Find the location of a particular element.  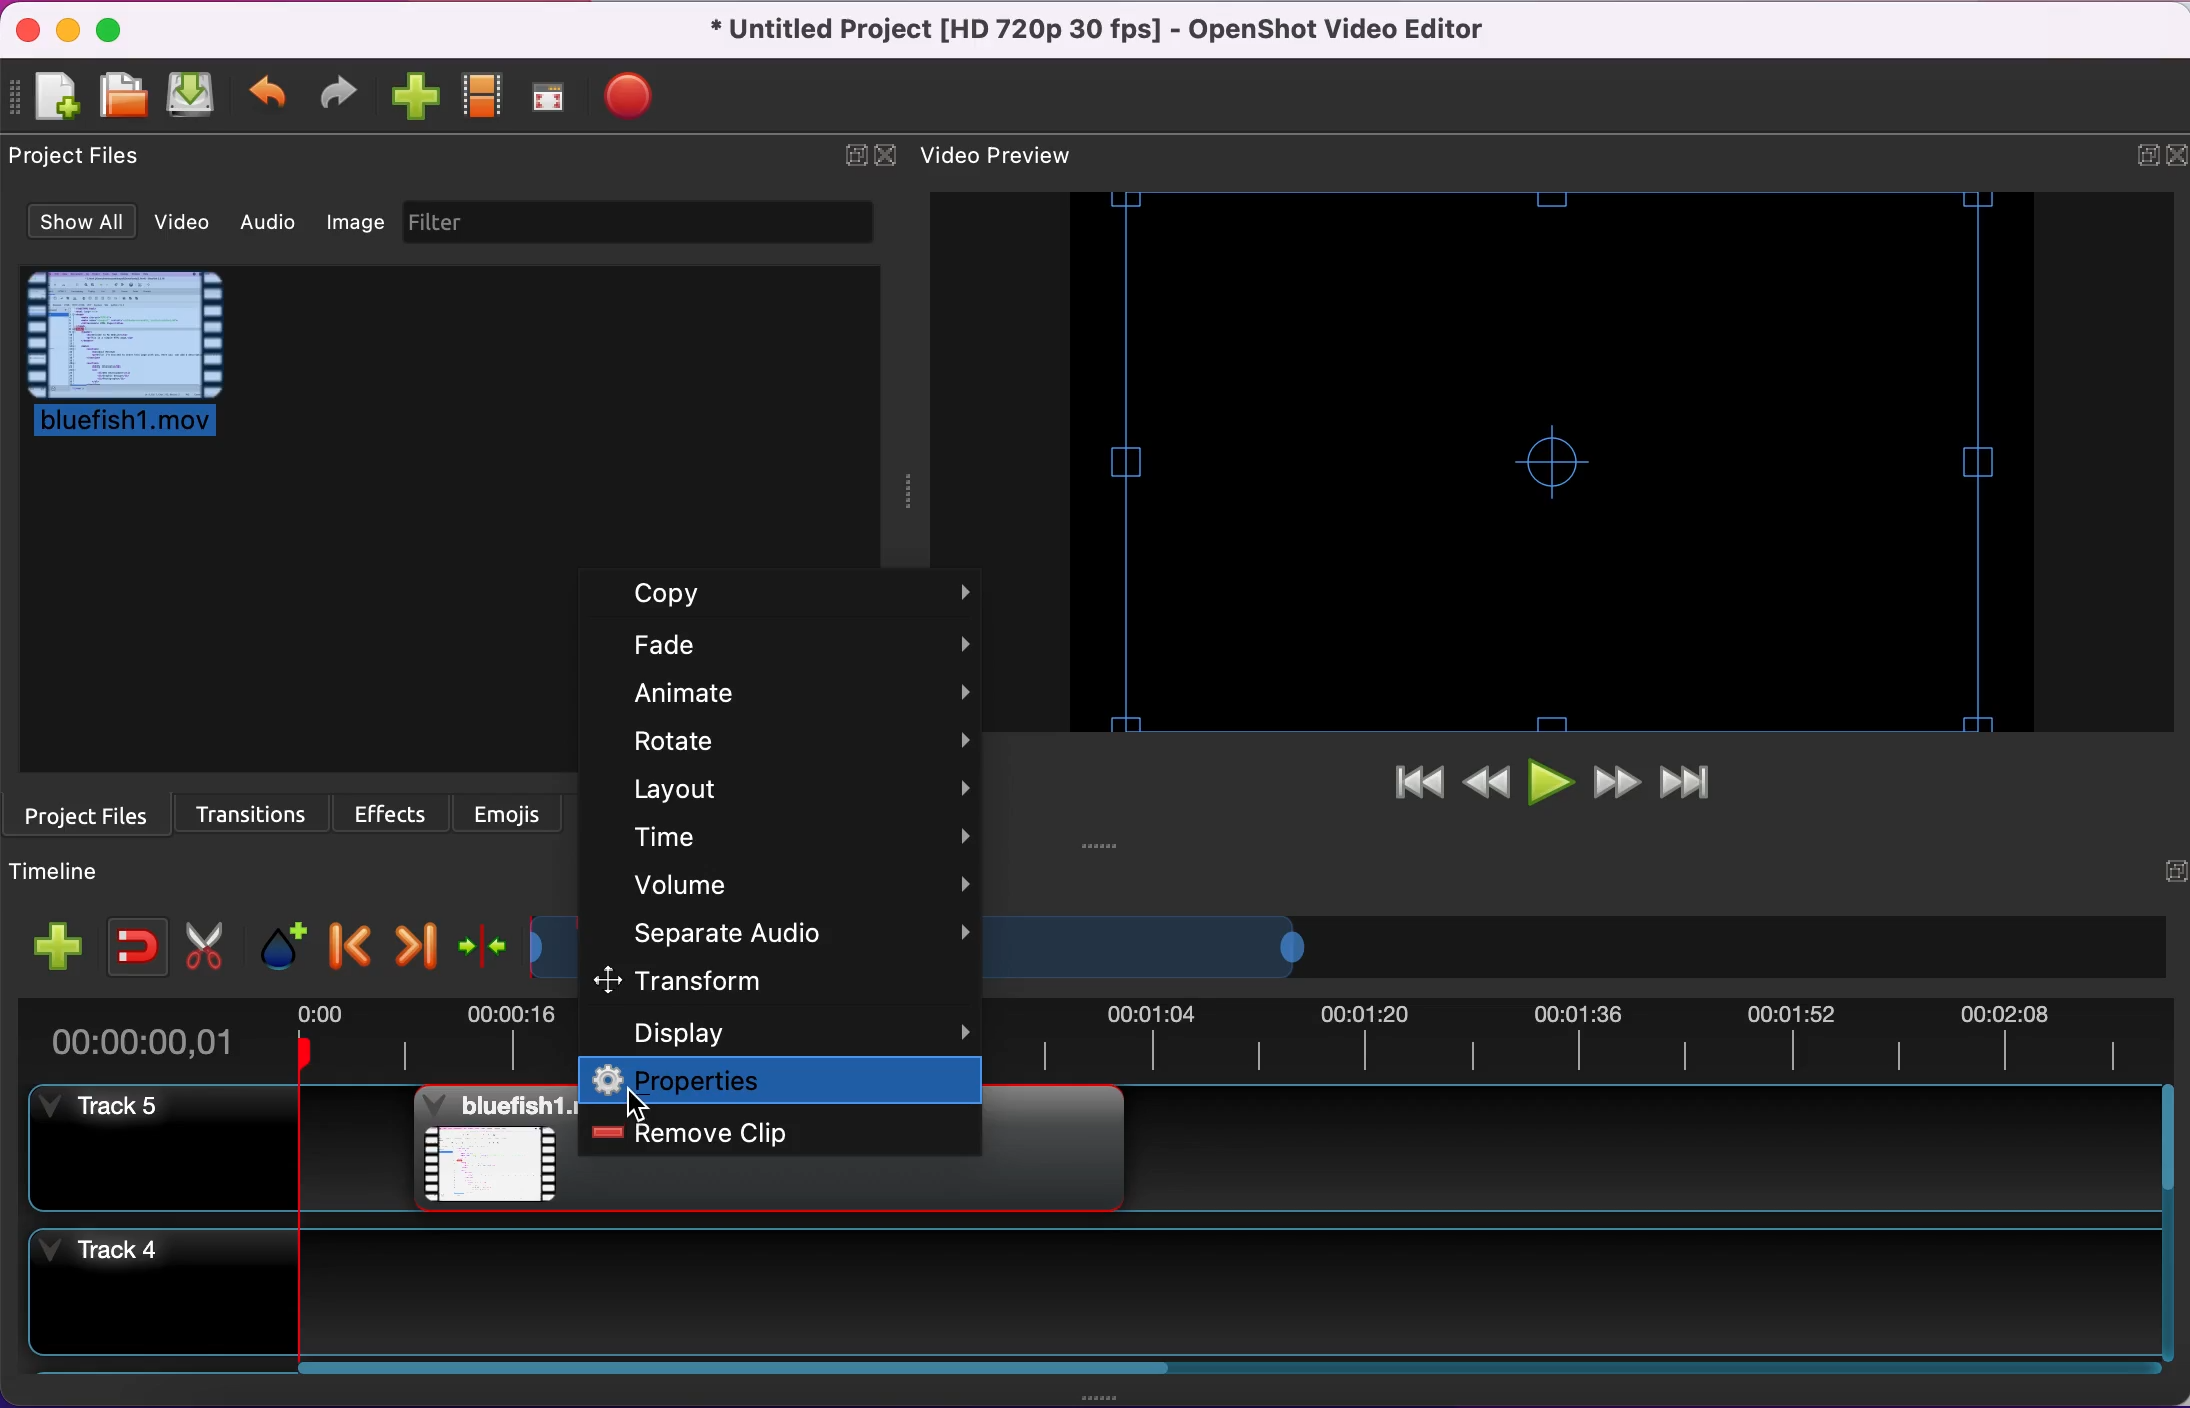

expand/hide is located at coordinates (853, 153).